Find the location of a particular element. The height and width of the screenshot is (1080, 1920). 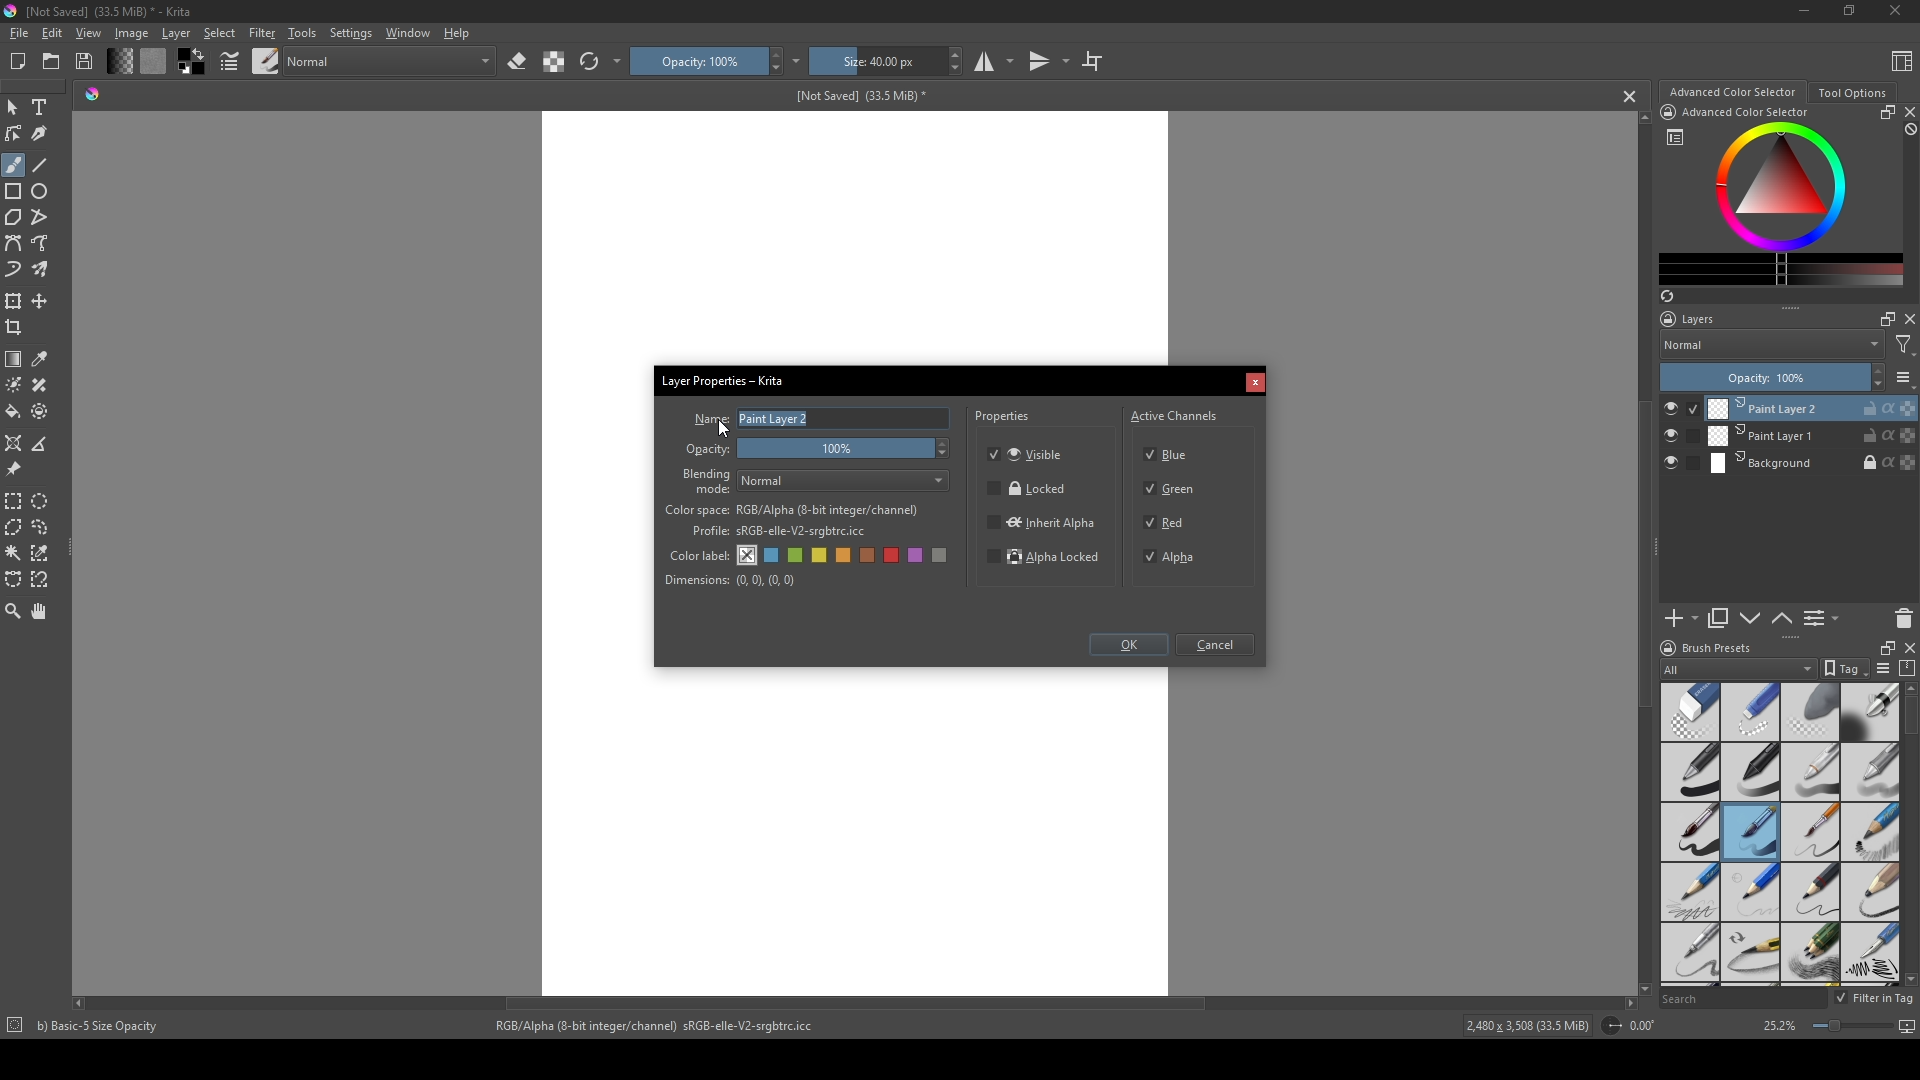

Opacity is located at coordinates (697, 61).